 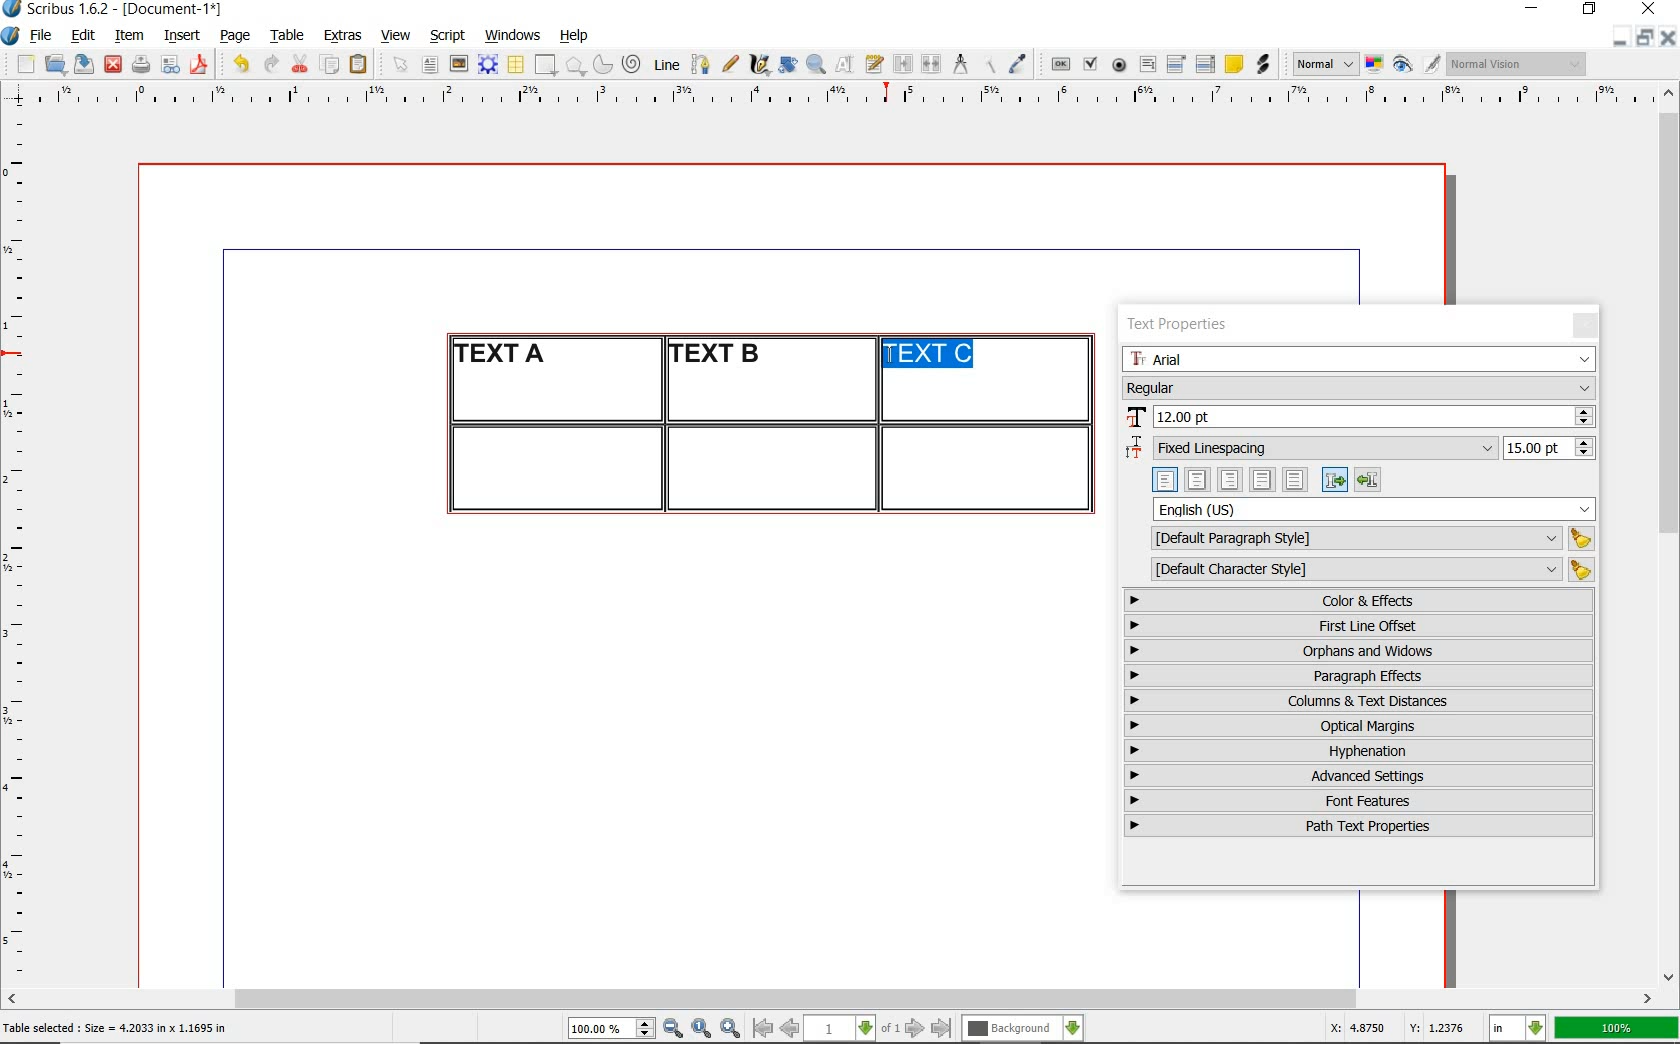 I want to click on hyphenation, so click(x=1359, y=751).